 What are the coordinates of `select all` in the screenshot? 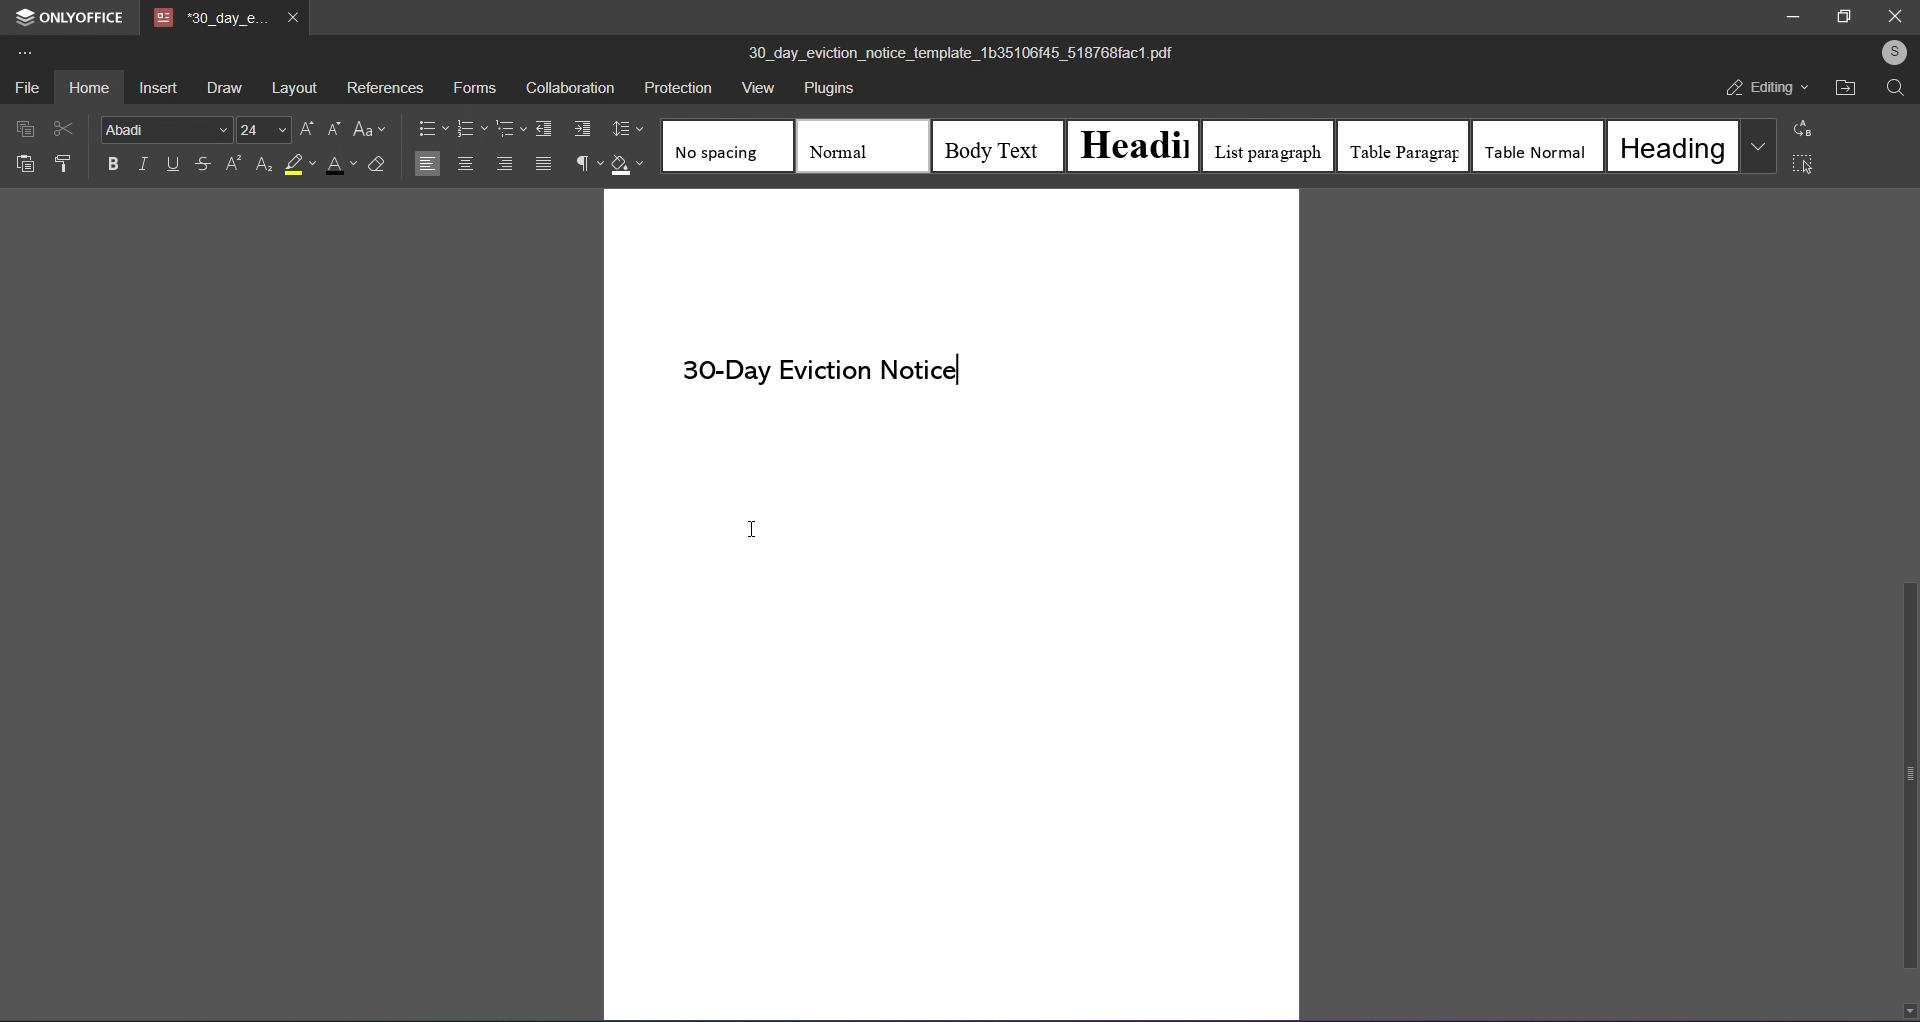 It's located at (1803, 166).